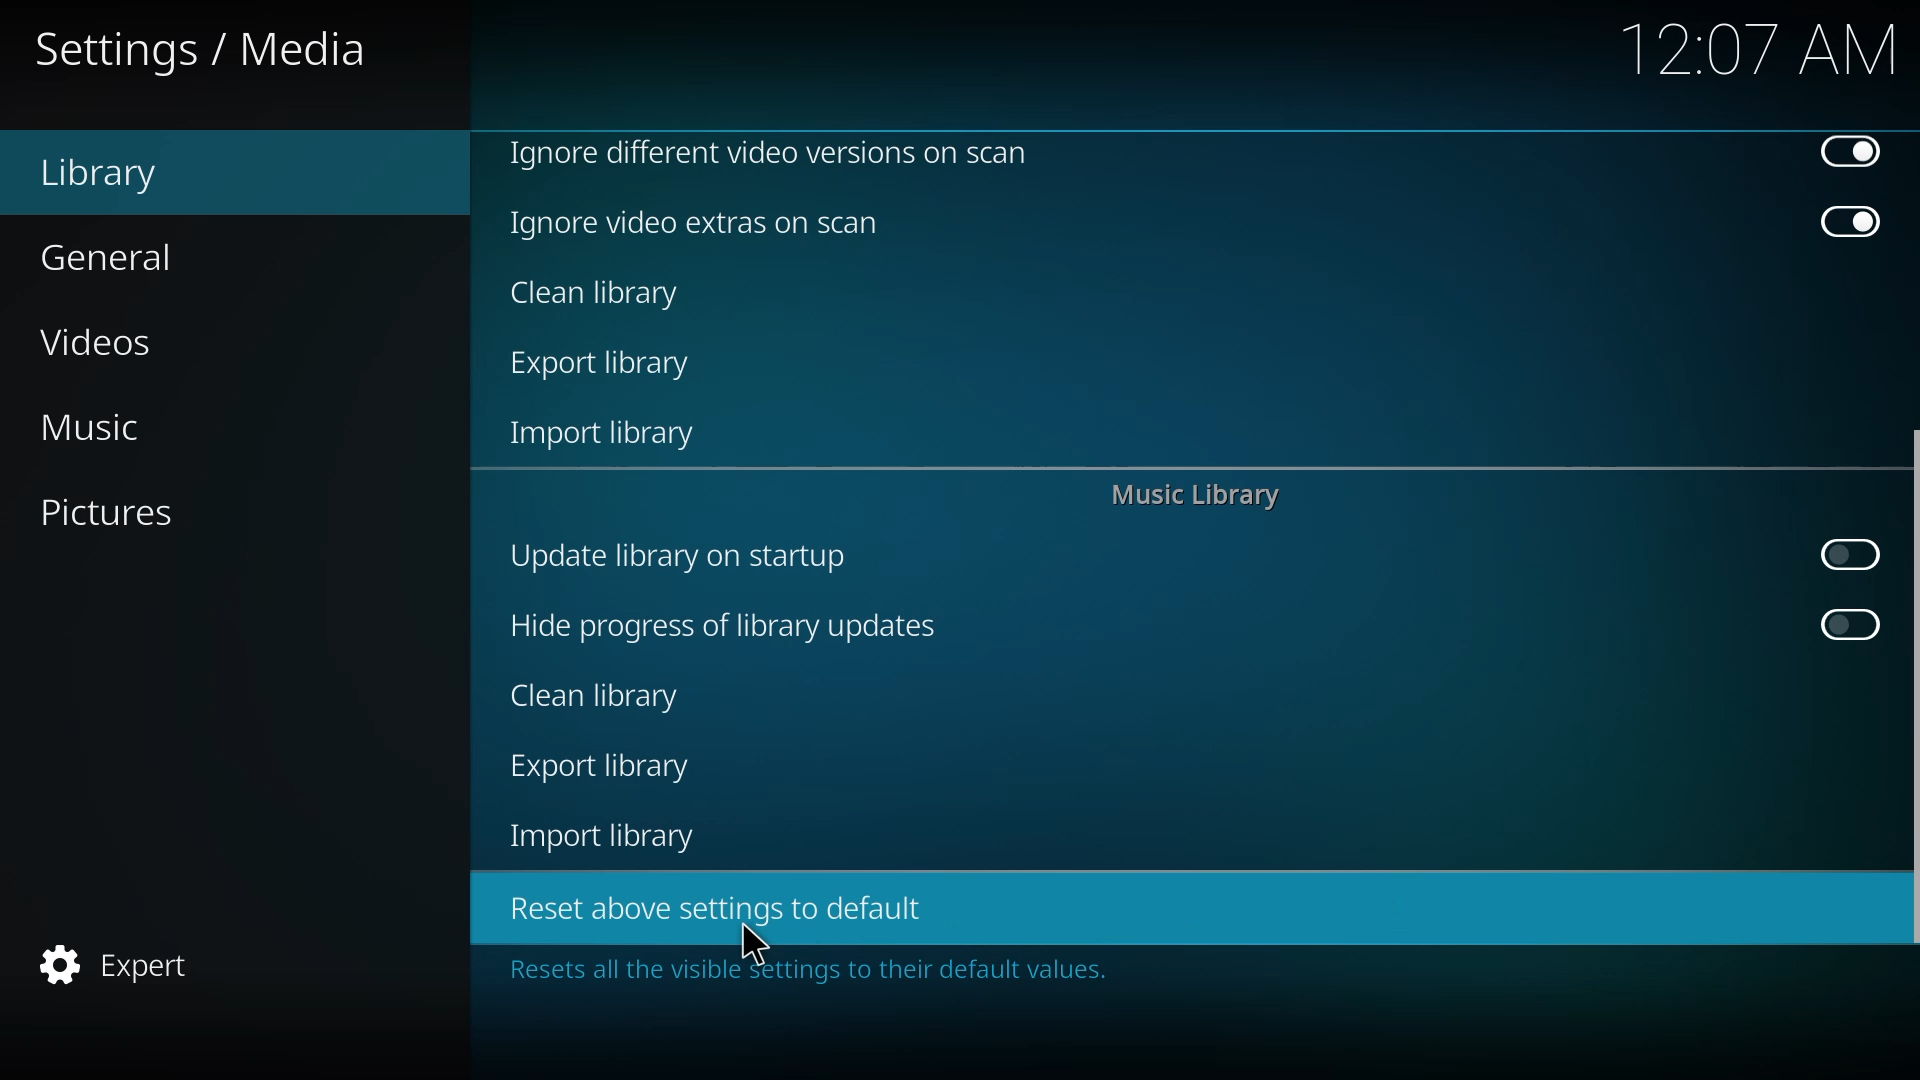 Image resolution: width=1920 pixels, height=1080 pixels. Describe the element at coordinates (1761, 48) in the screenshot. I see `time` at that location.